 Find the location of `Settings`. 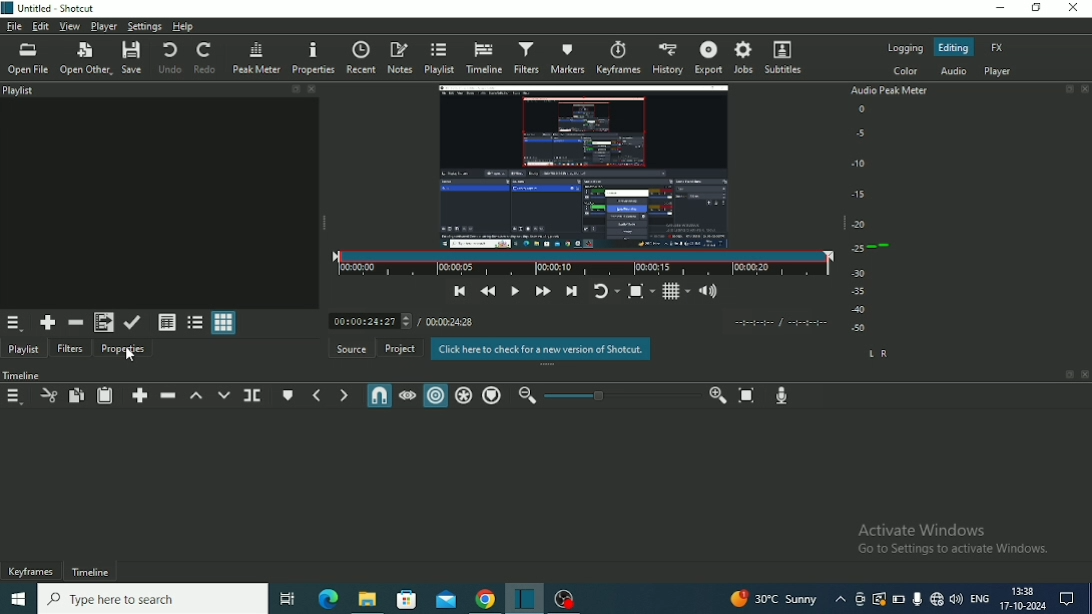

Settings is located at coordinates (144, 26).